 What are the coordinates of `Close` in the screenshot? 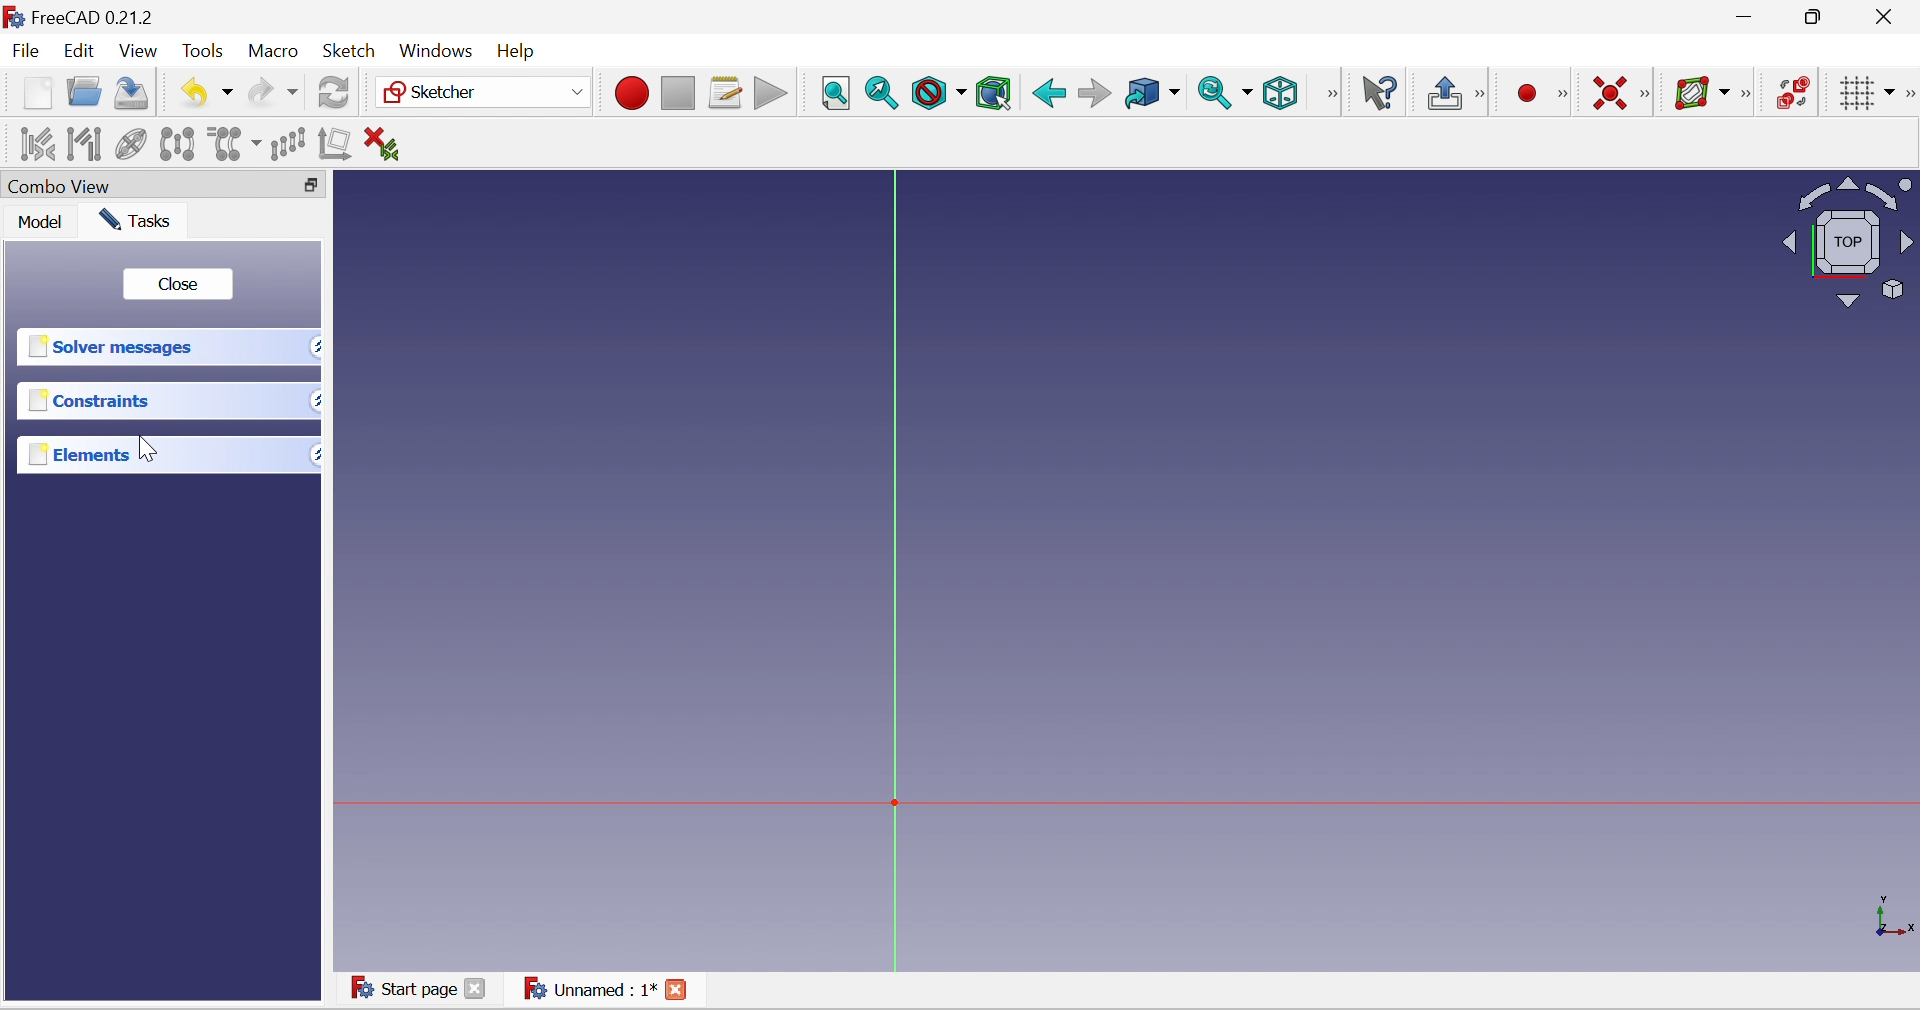 It's located at (1888, 19).